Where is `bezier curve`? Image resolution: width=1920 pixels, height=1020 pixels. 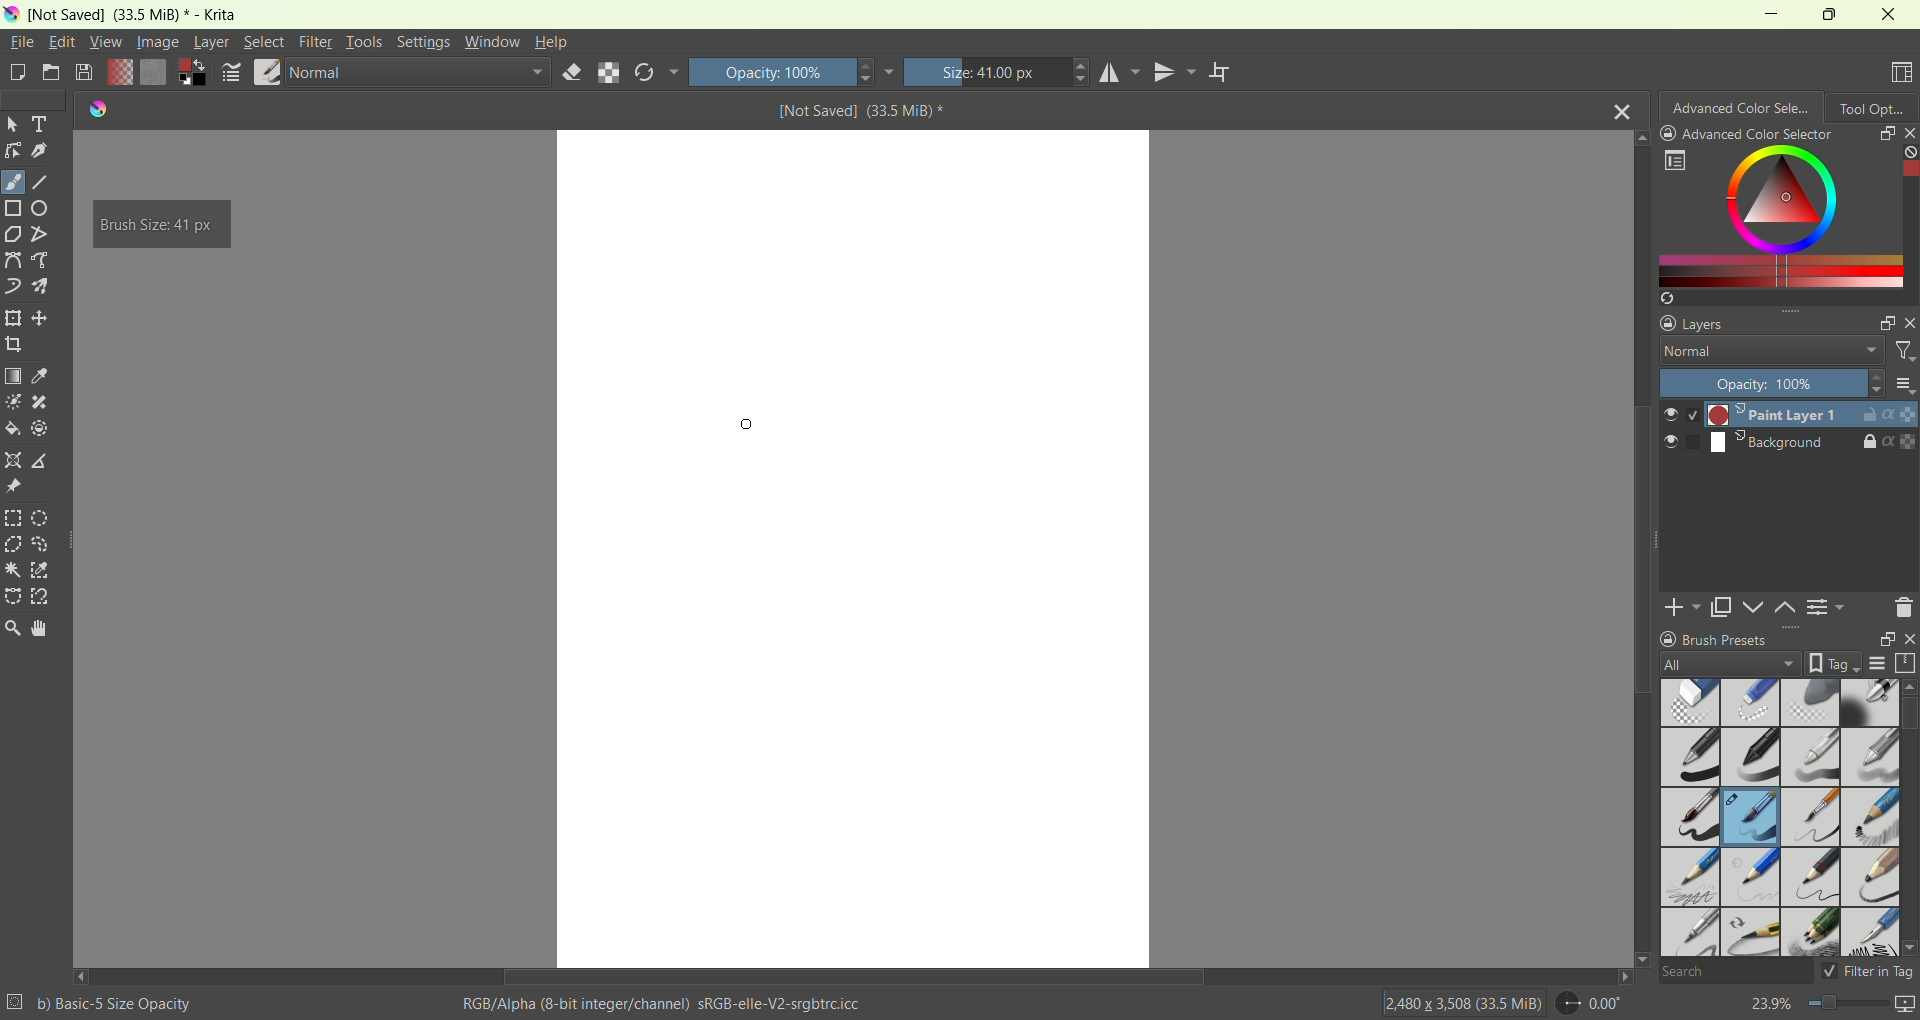
bezier curve is located at coordinates (15, 261).